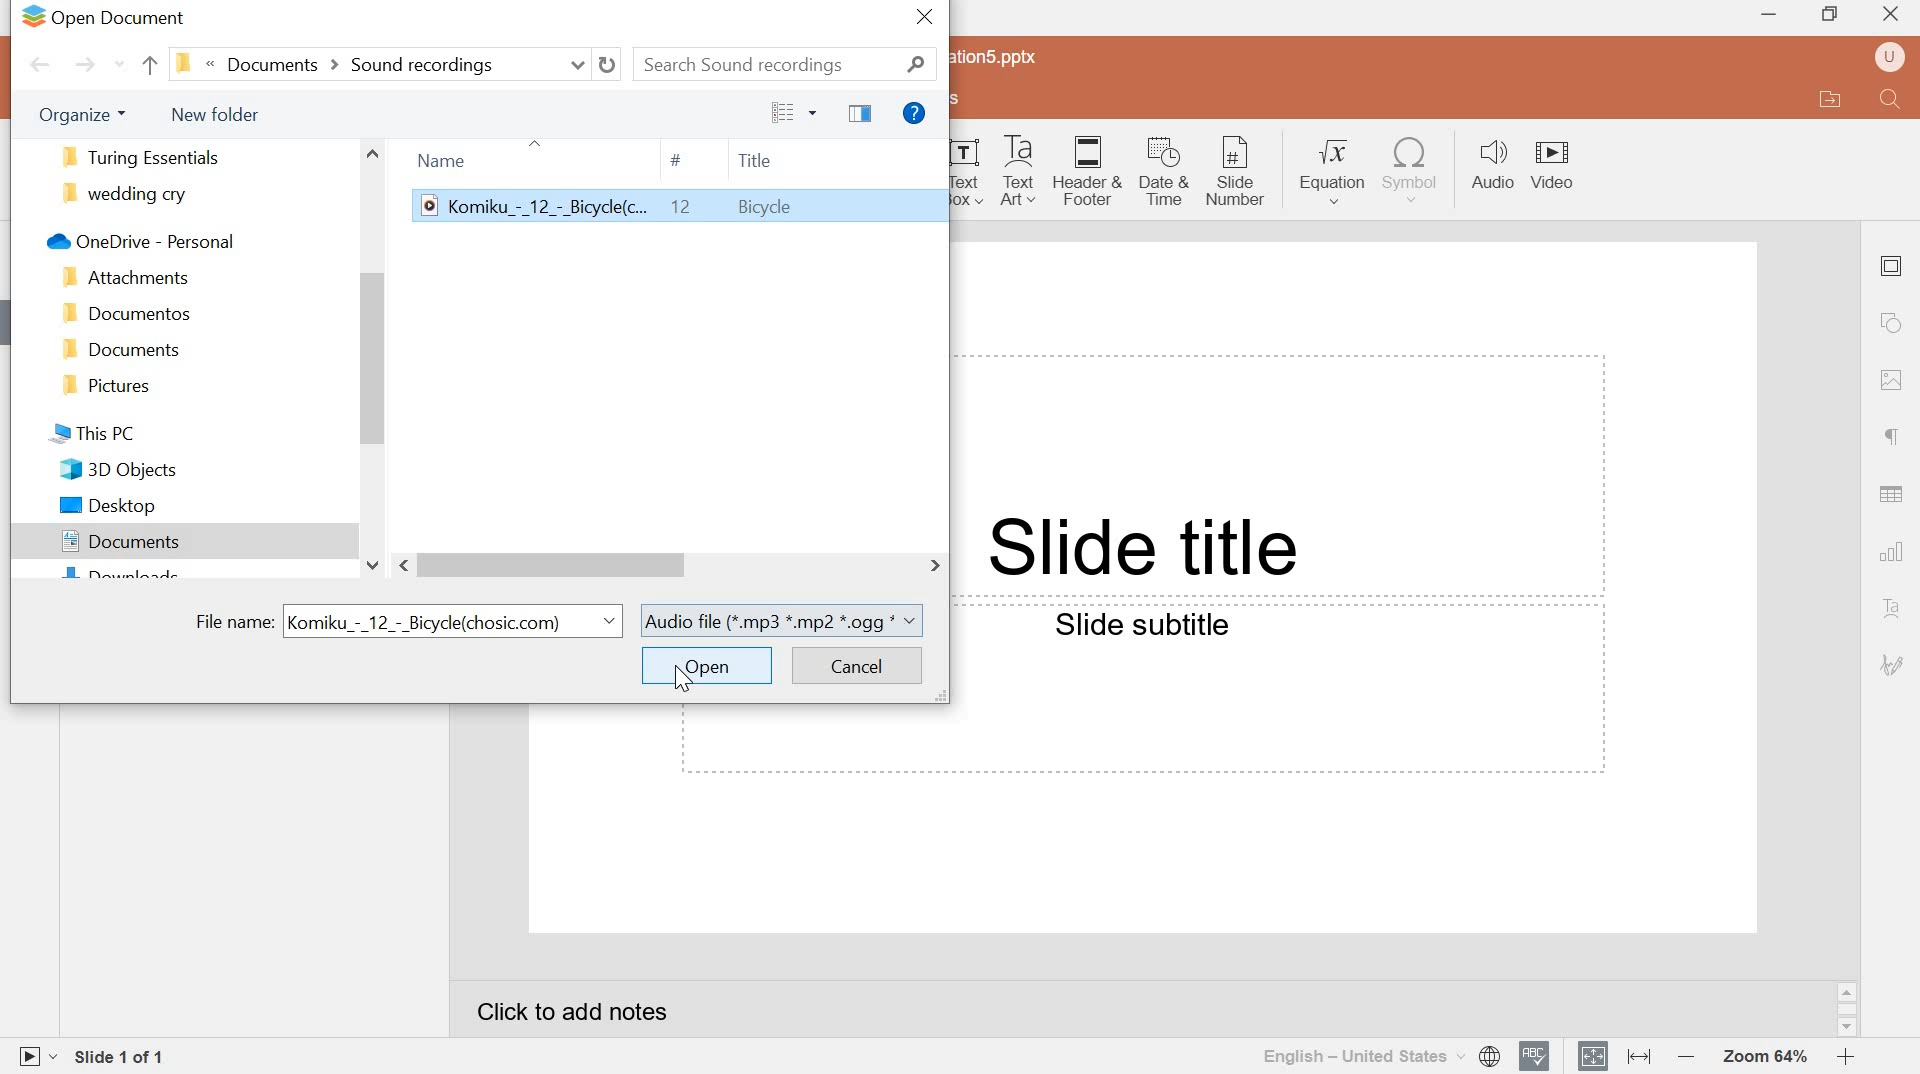 The image size is (1920, 1074). I want to click on more options, so click(817, 110).